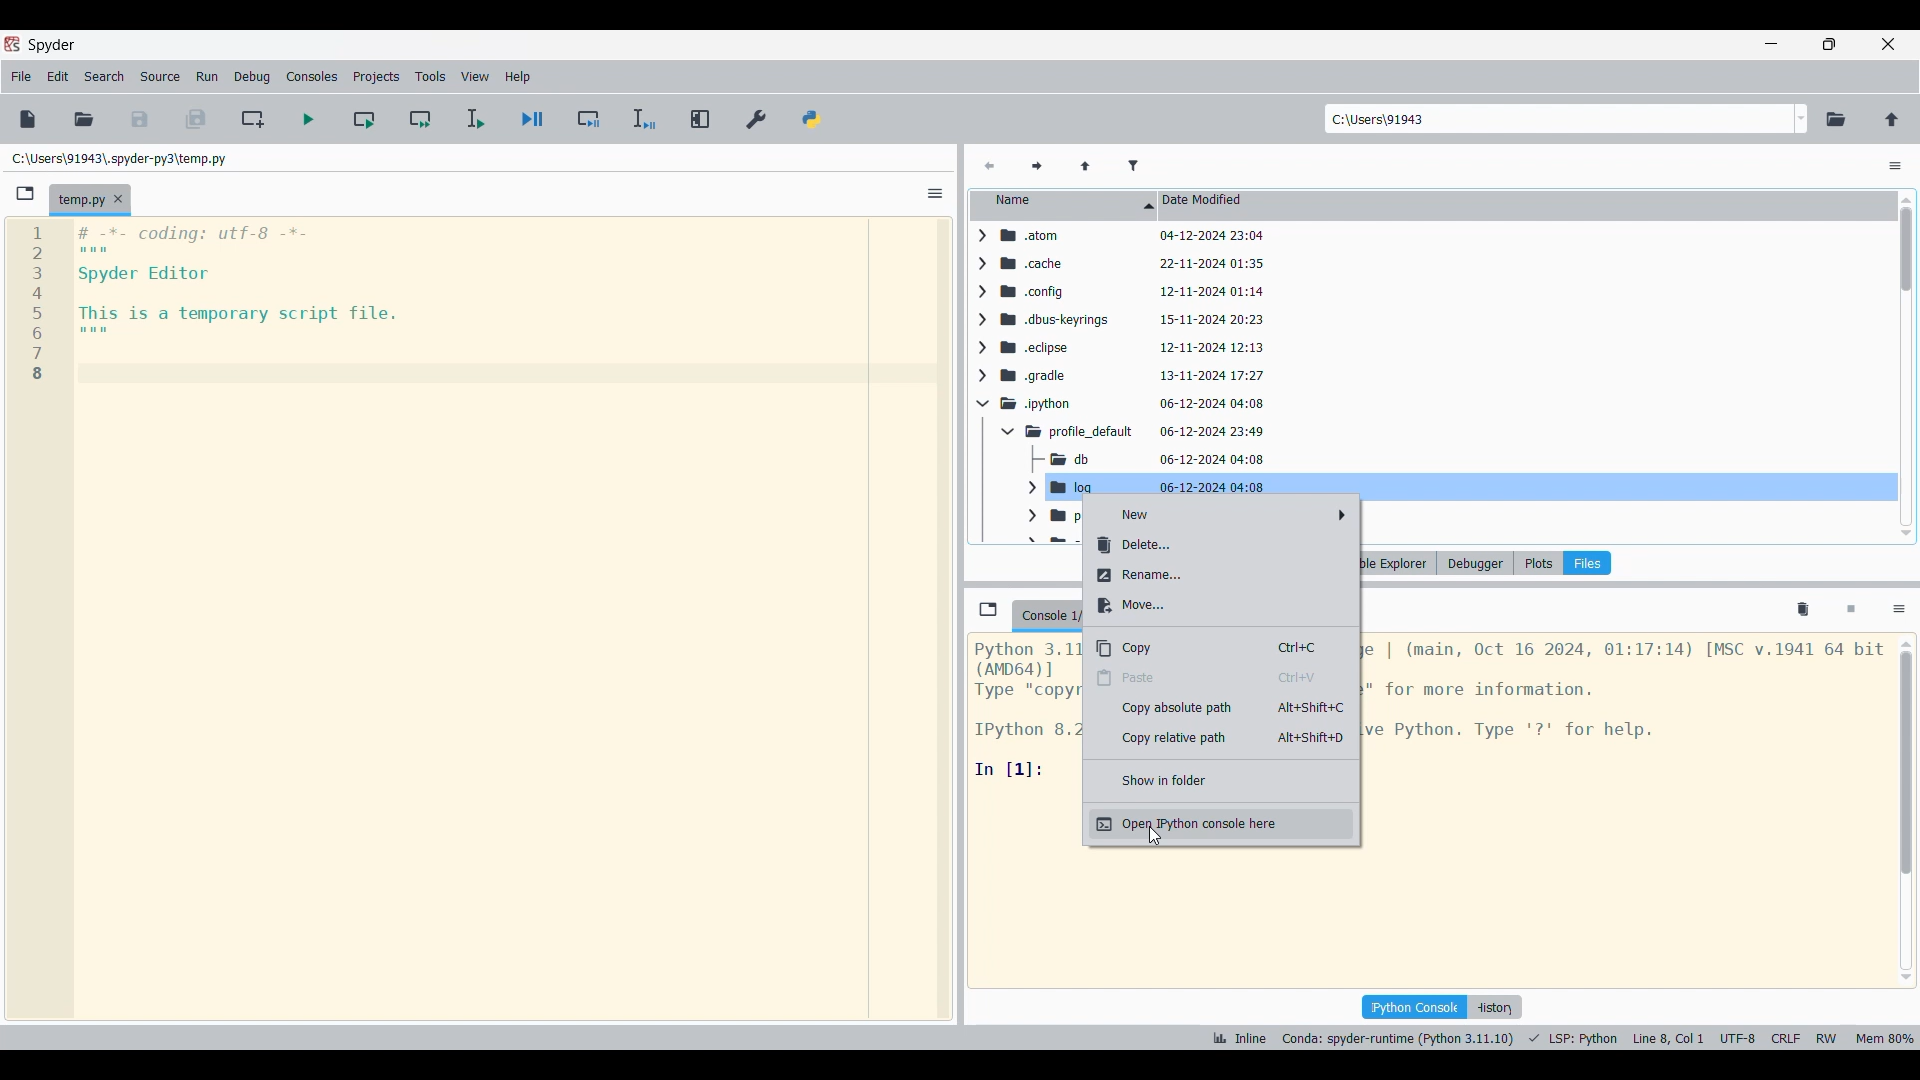 Image resolution: width=1920 pixels, height=1080 pixels. Describe the element at coordinates (1221, 648) in the screenshot. I see `Copy` at that location.